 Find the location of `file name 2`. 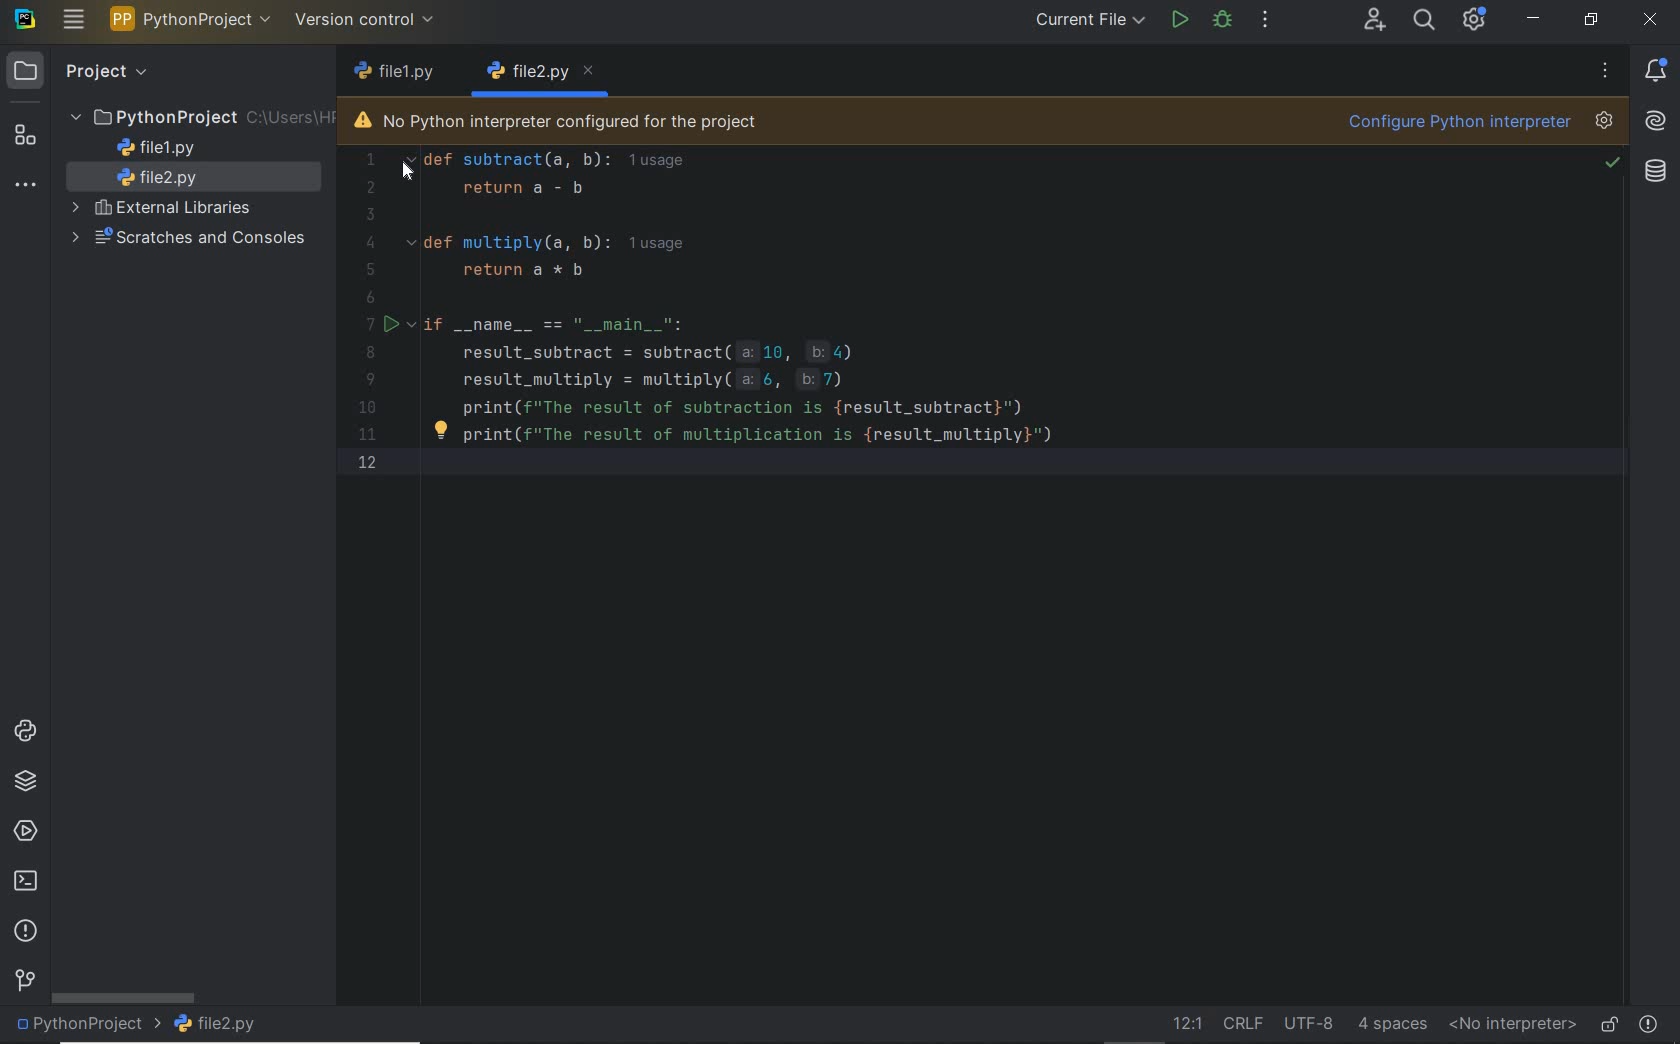

file name 2 is located at coordinates (165, 179).